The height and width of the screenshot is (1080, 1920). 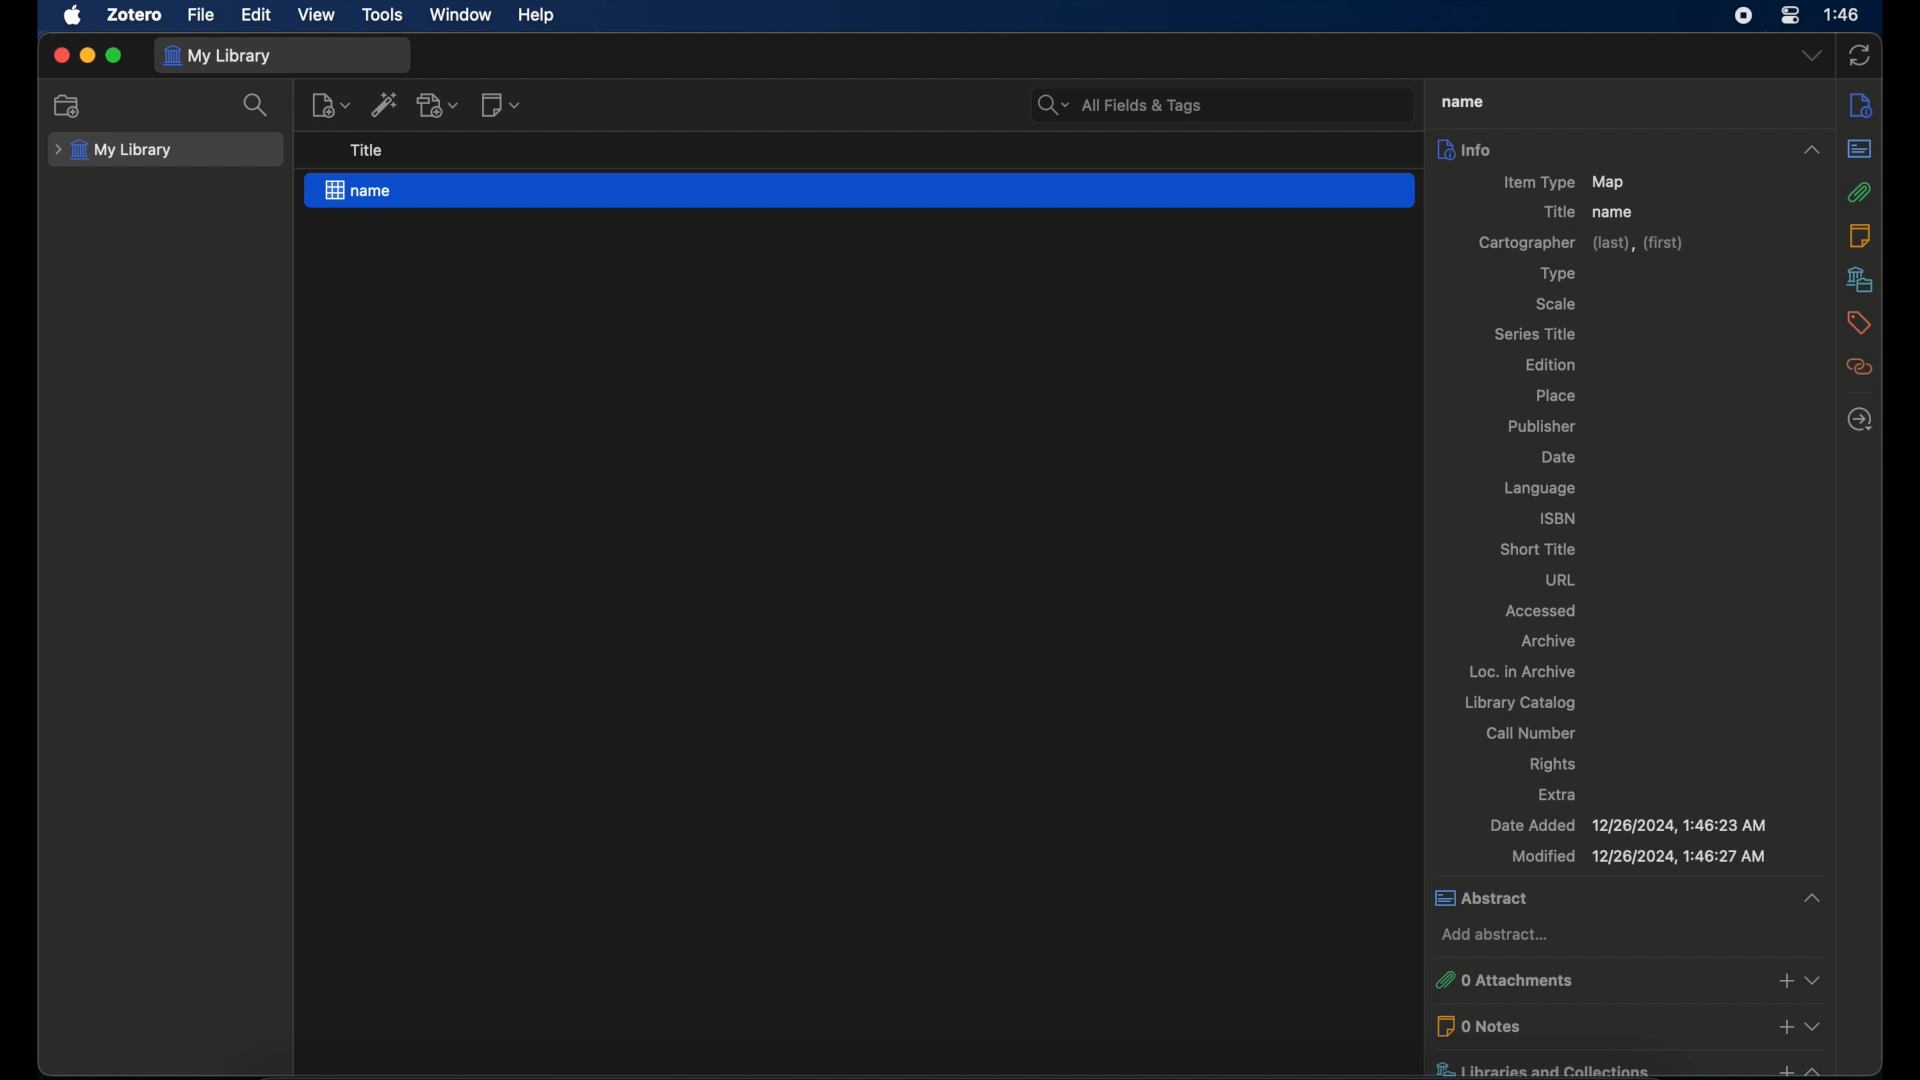 What do you see at coordinates (1861, 323) in the screenshot?
I see `tags` at bounding box center [1861, 323].